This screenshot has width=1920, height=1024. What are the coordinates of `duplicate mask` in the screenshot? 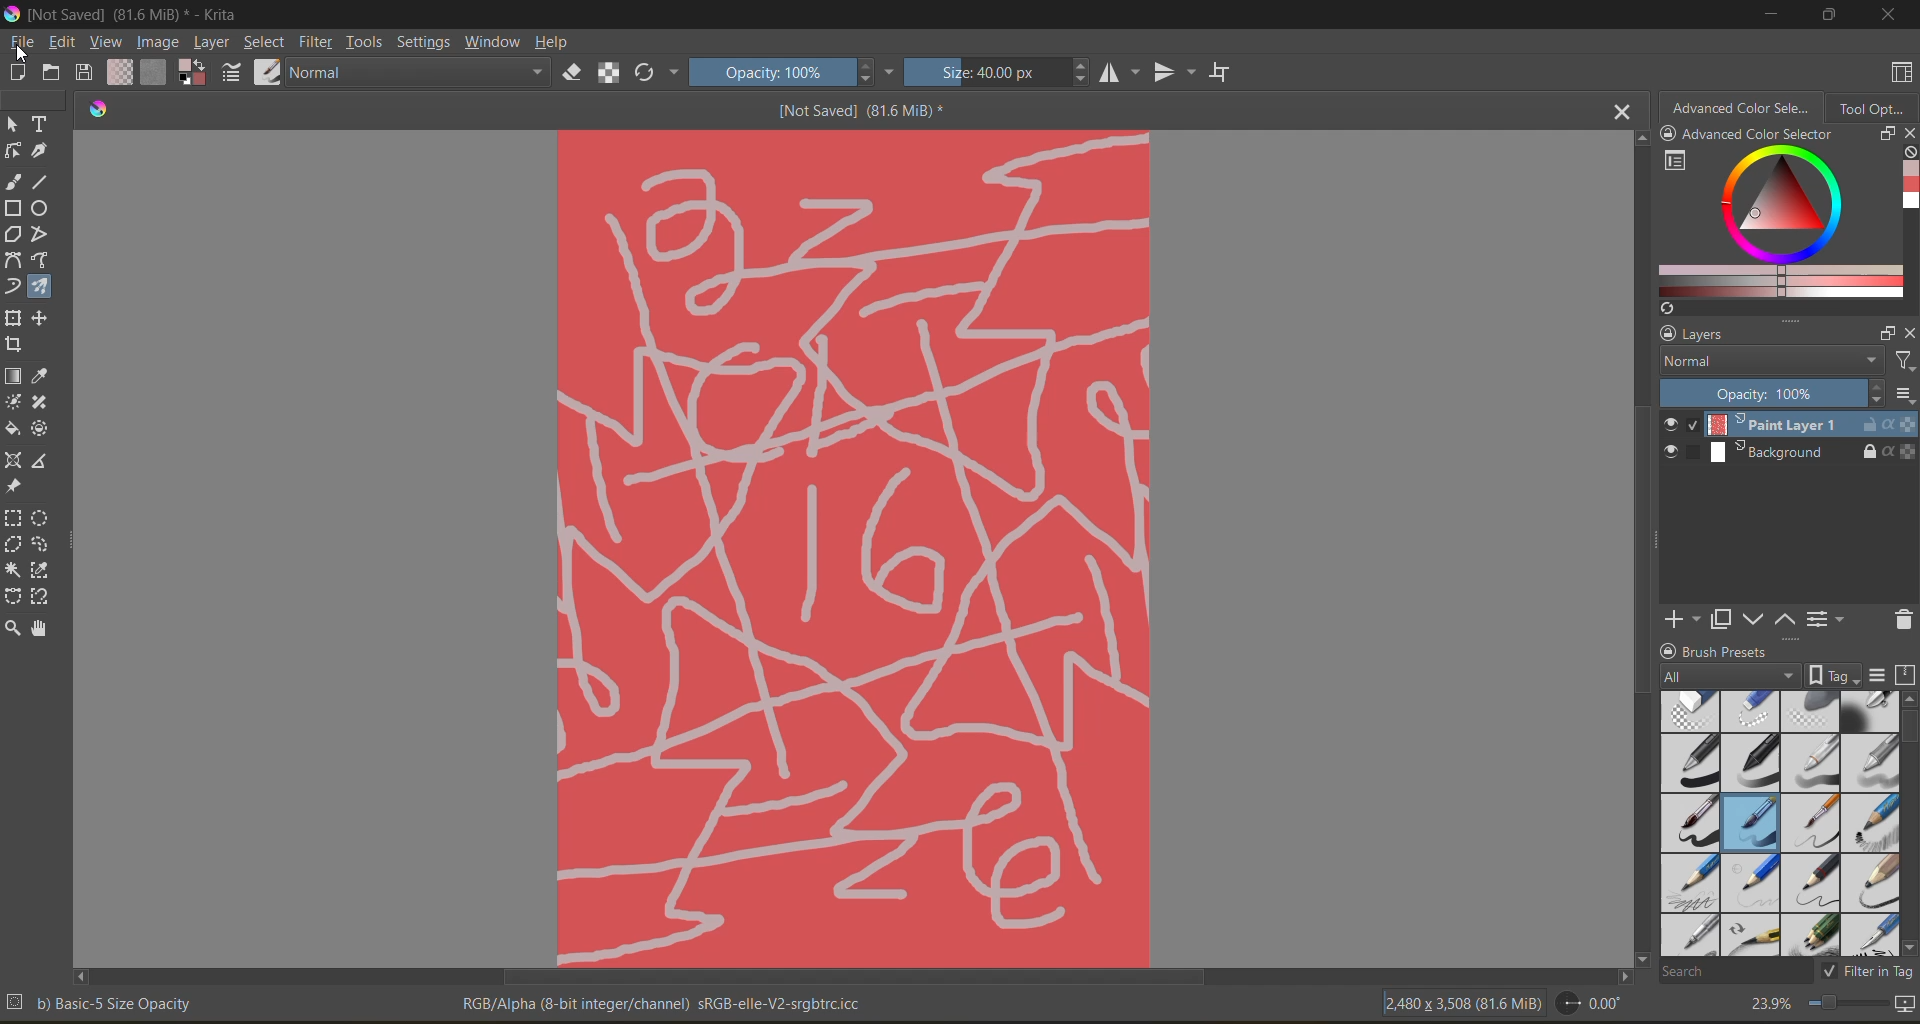 It's located at (1721, 620).